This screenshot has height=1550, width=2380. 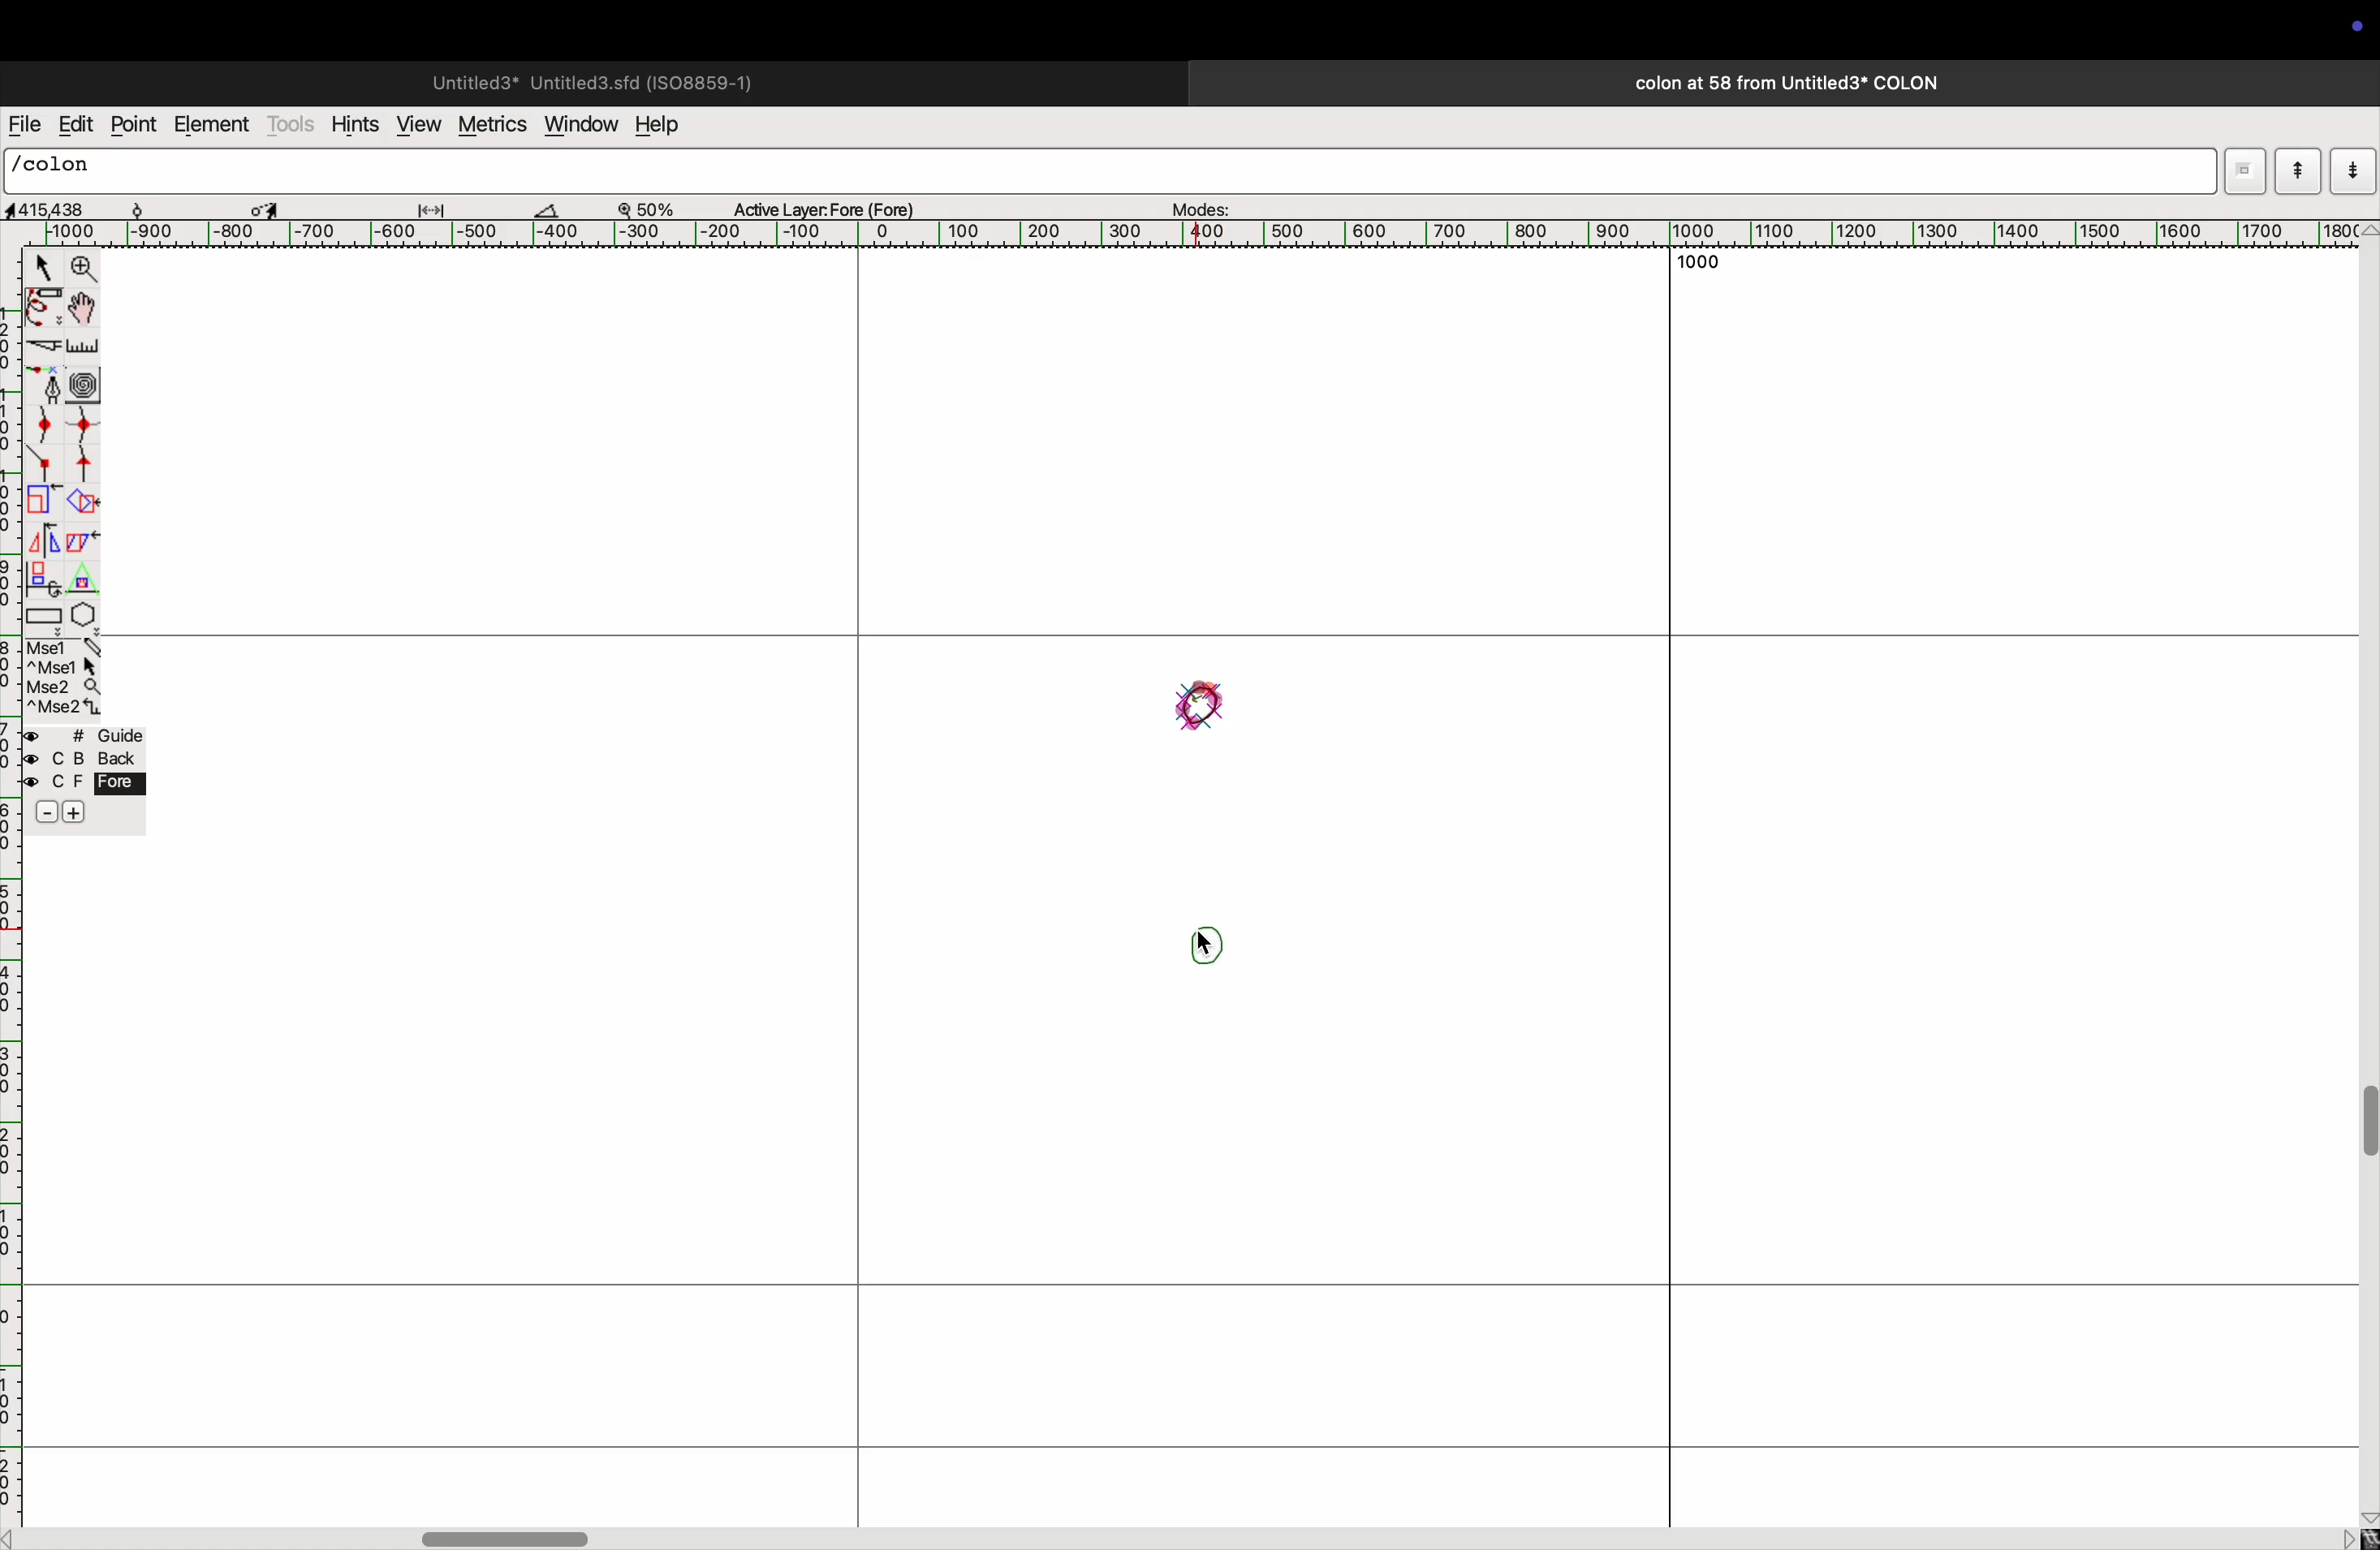 What do you see at coordinates (45, 578) in the screenshot?
I see `clone` at bounding box center [45, 578].